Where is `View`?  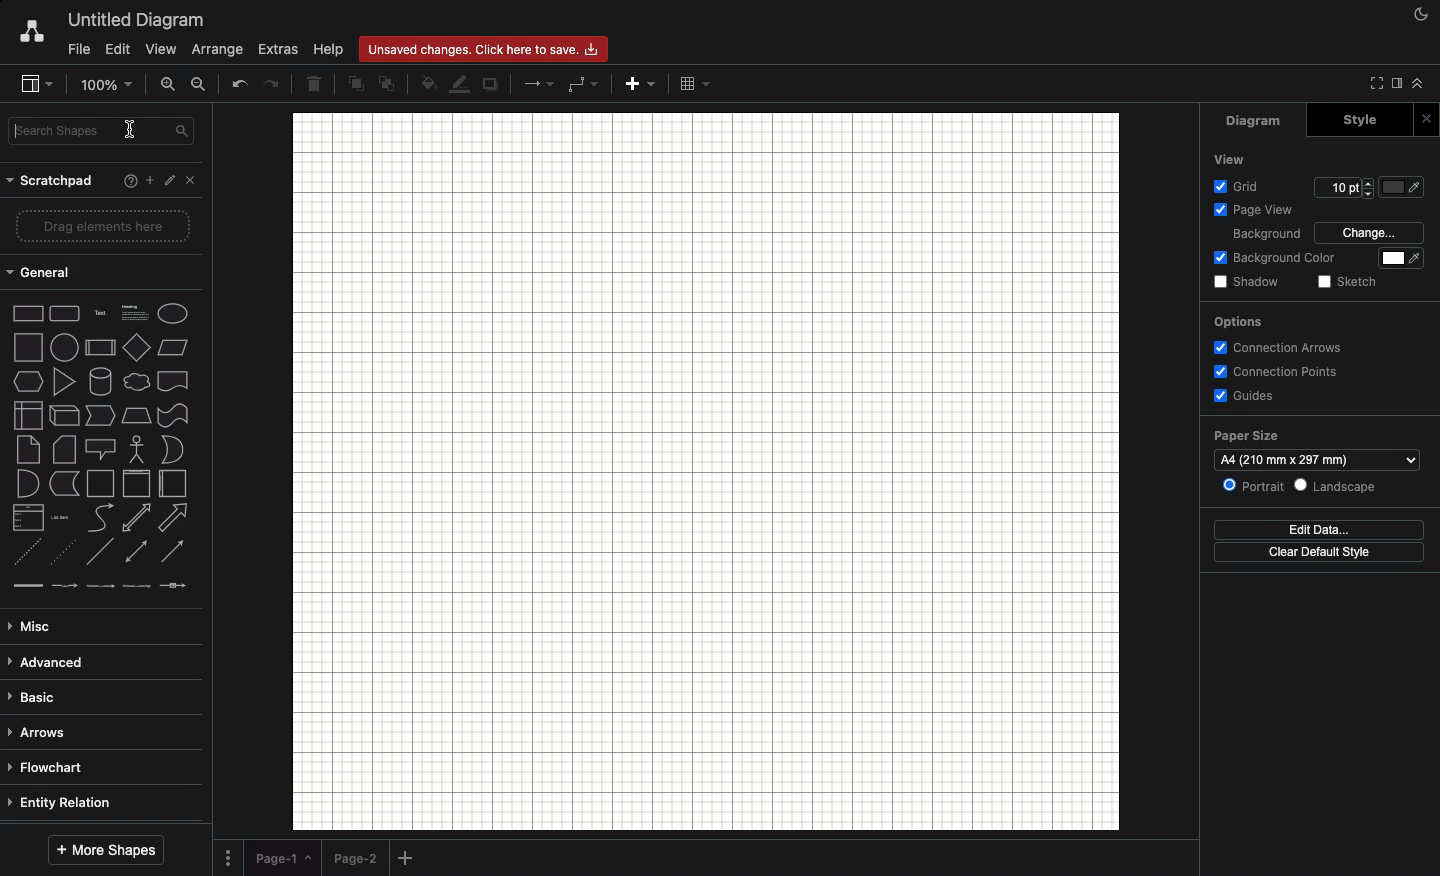 View is located at coordinates (162, 51).